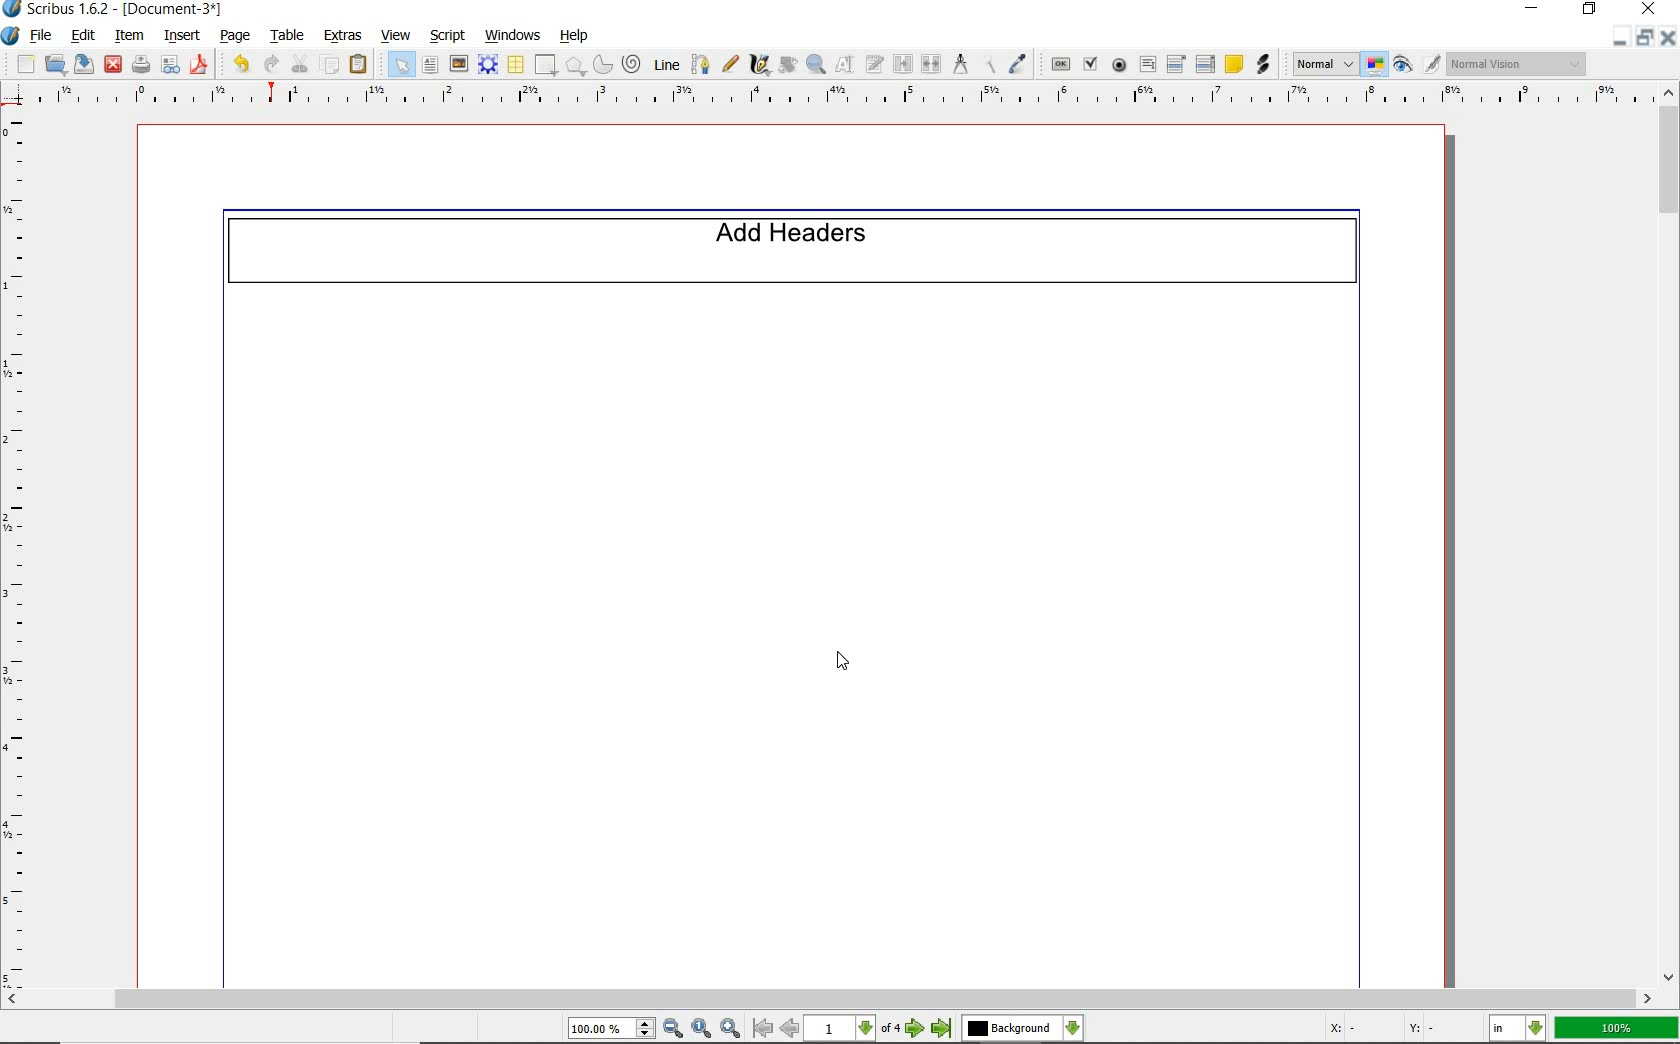 The width and height of the screenshot is (1680, 1044). I want to click on view, so click(396, 34).